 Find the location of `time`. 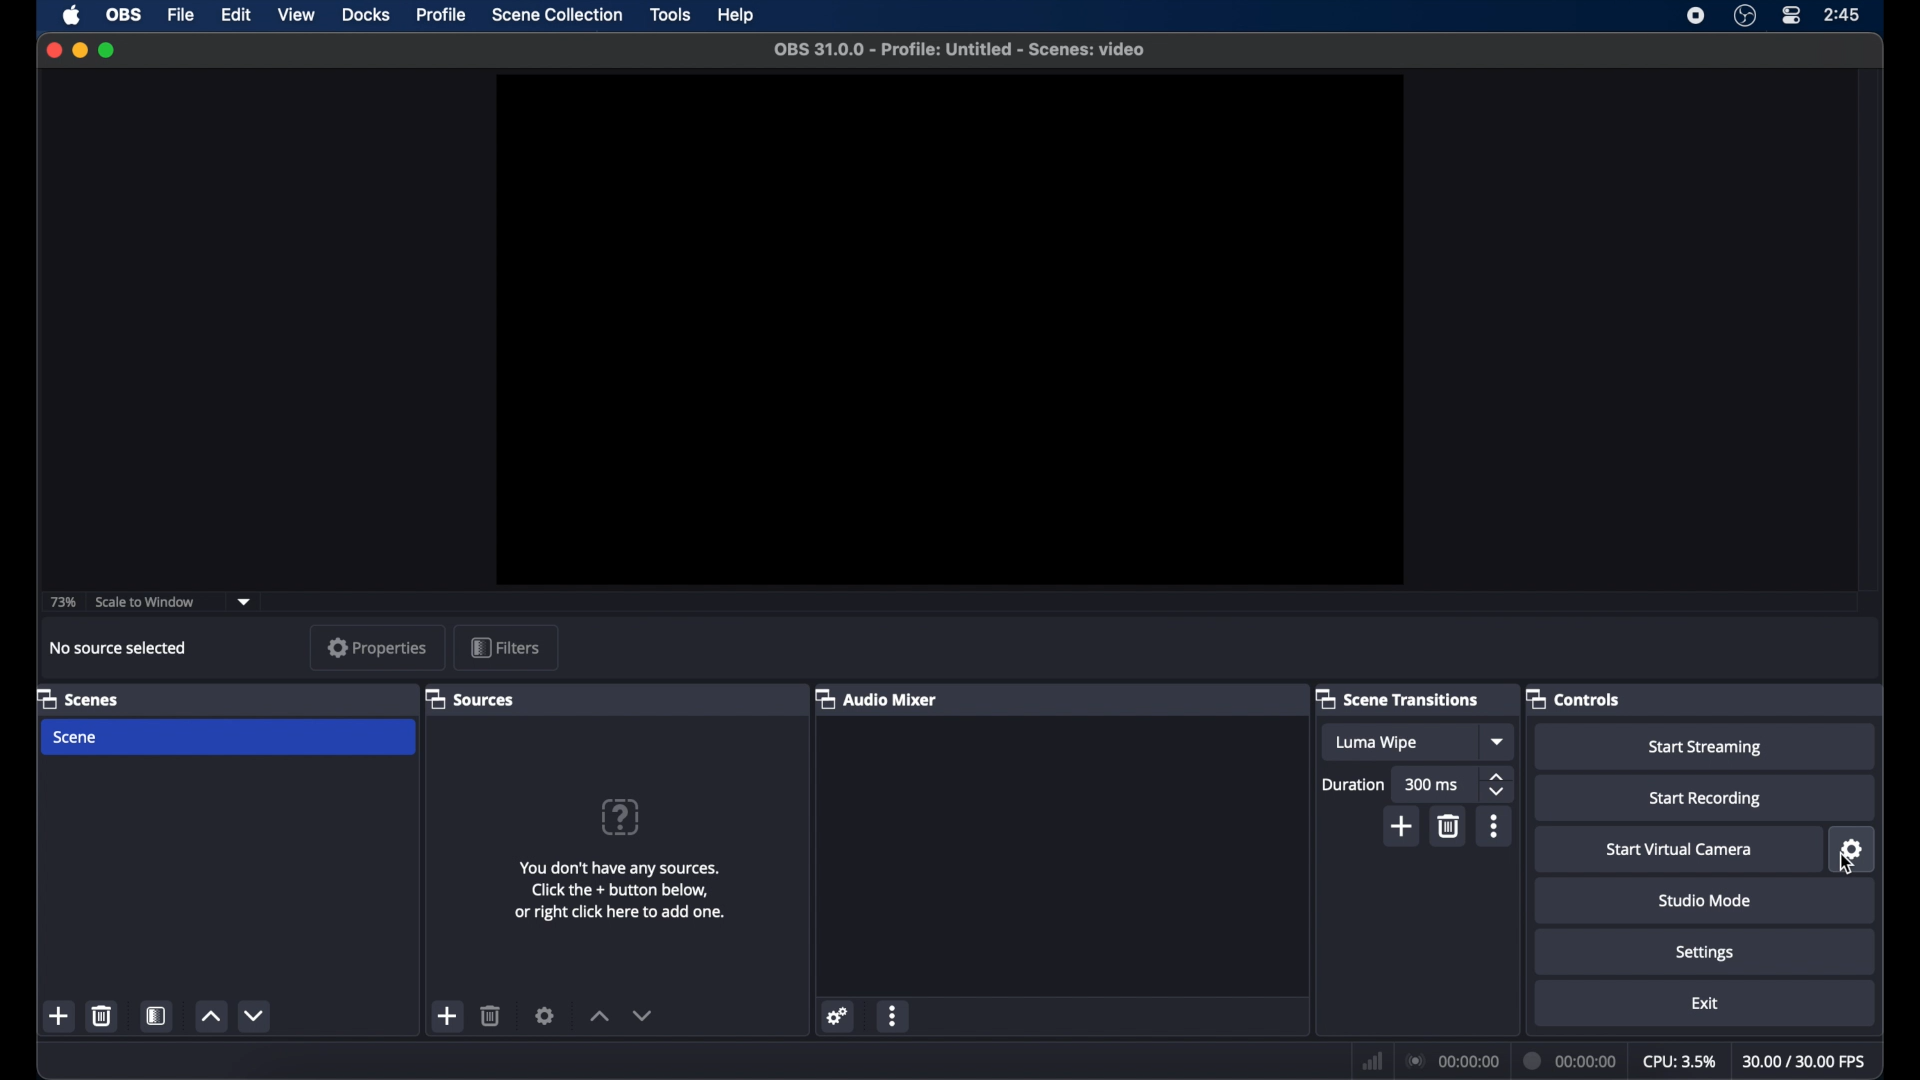

time is located at coordinates (1842, 14).